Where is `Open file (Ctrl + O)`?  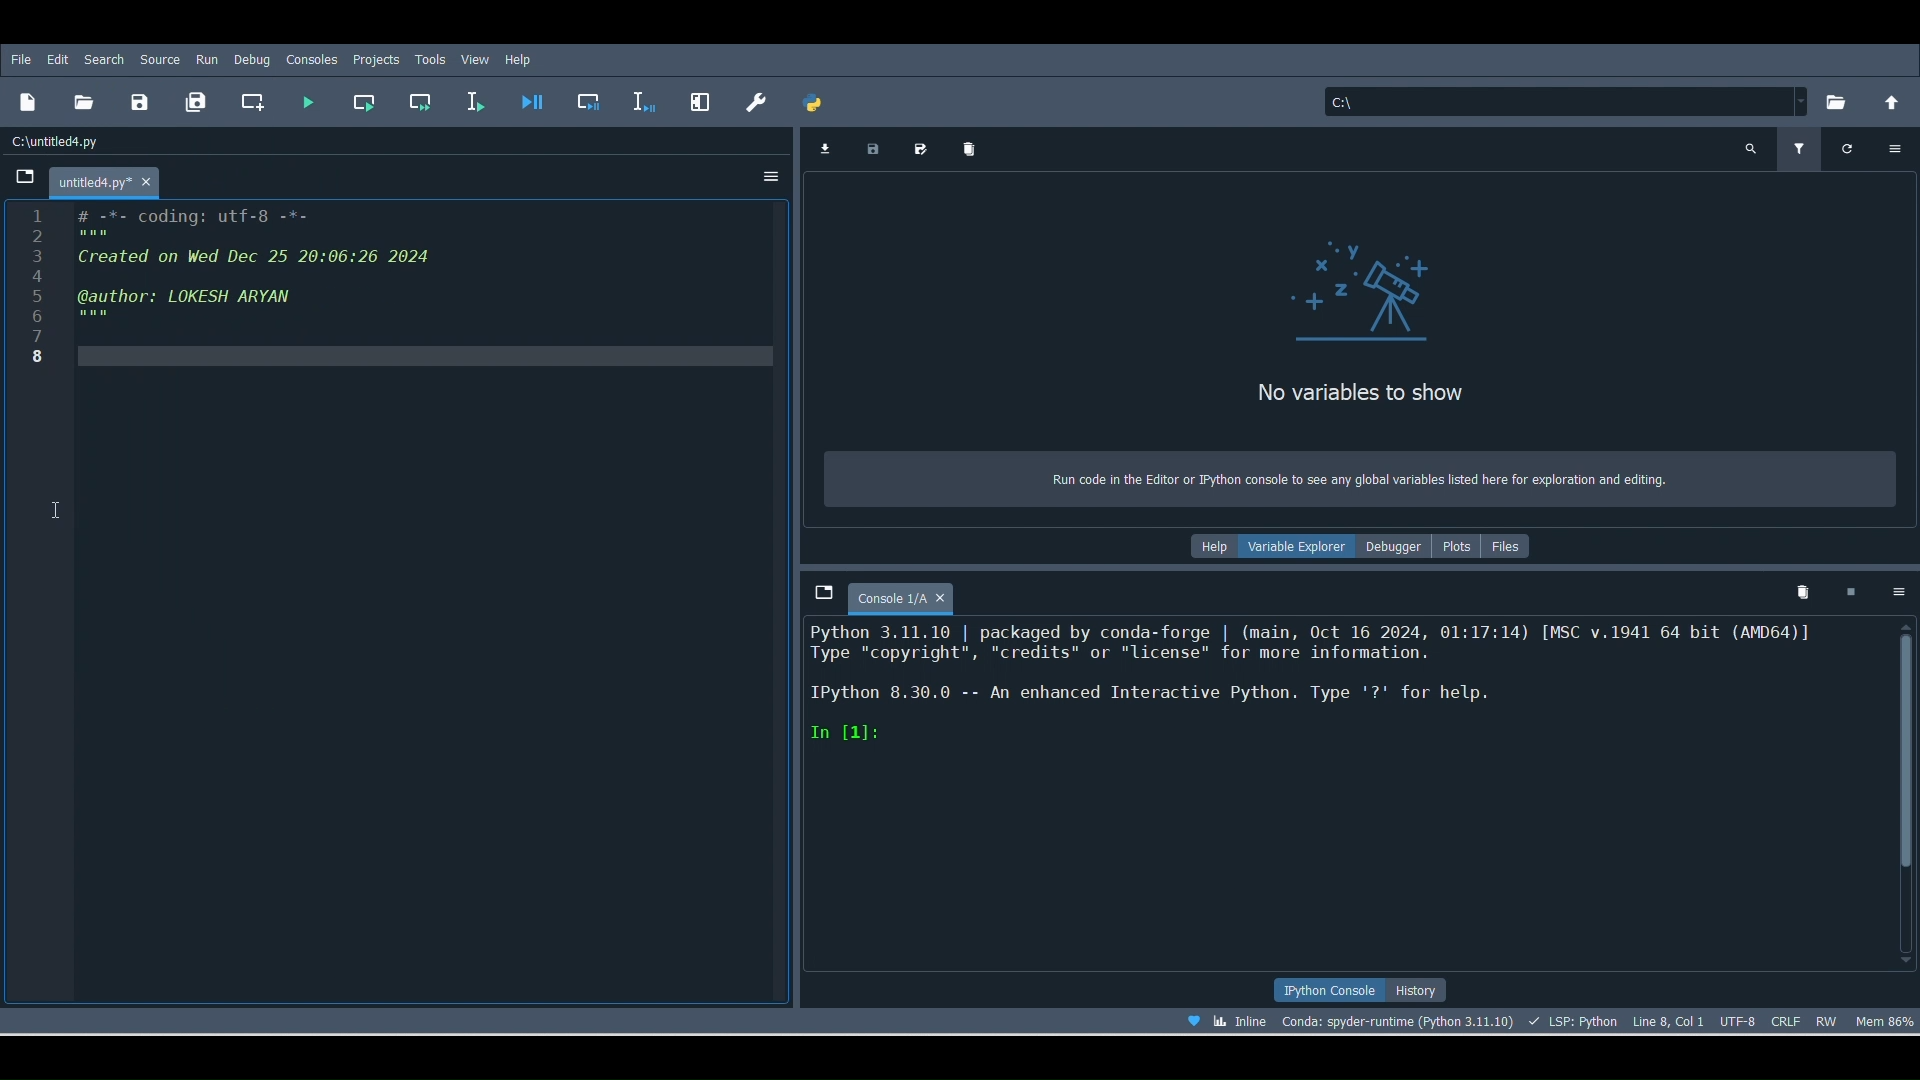
Open file (Ctrl + O) is located at coordinates (89, 104).